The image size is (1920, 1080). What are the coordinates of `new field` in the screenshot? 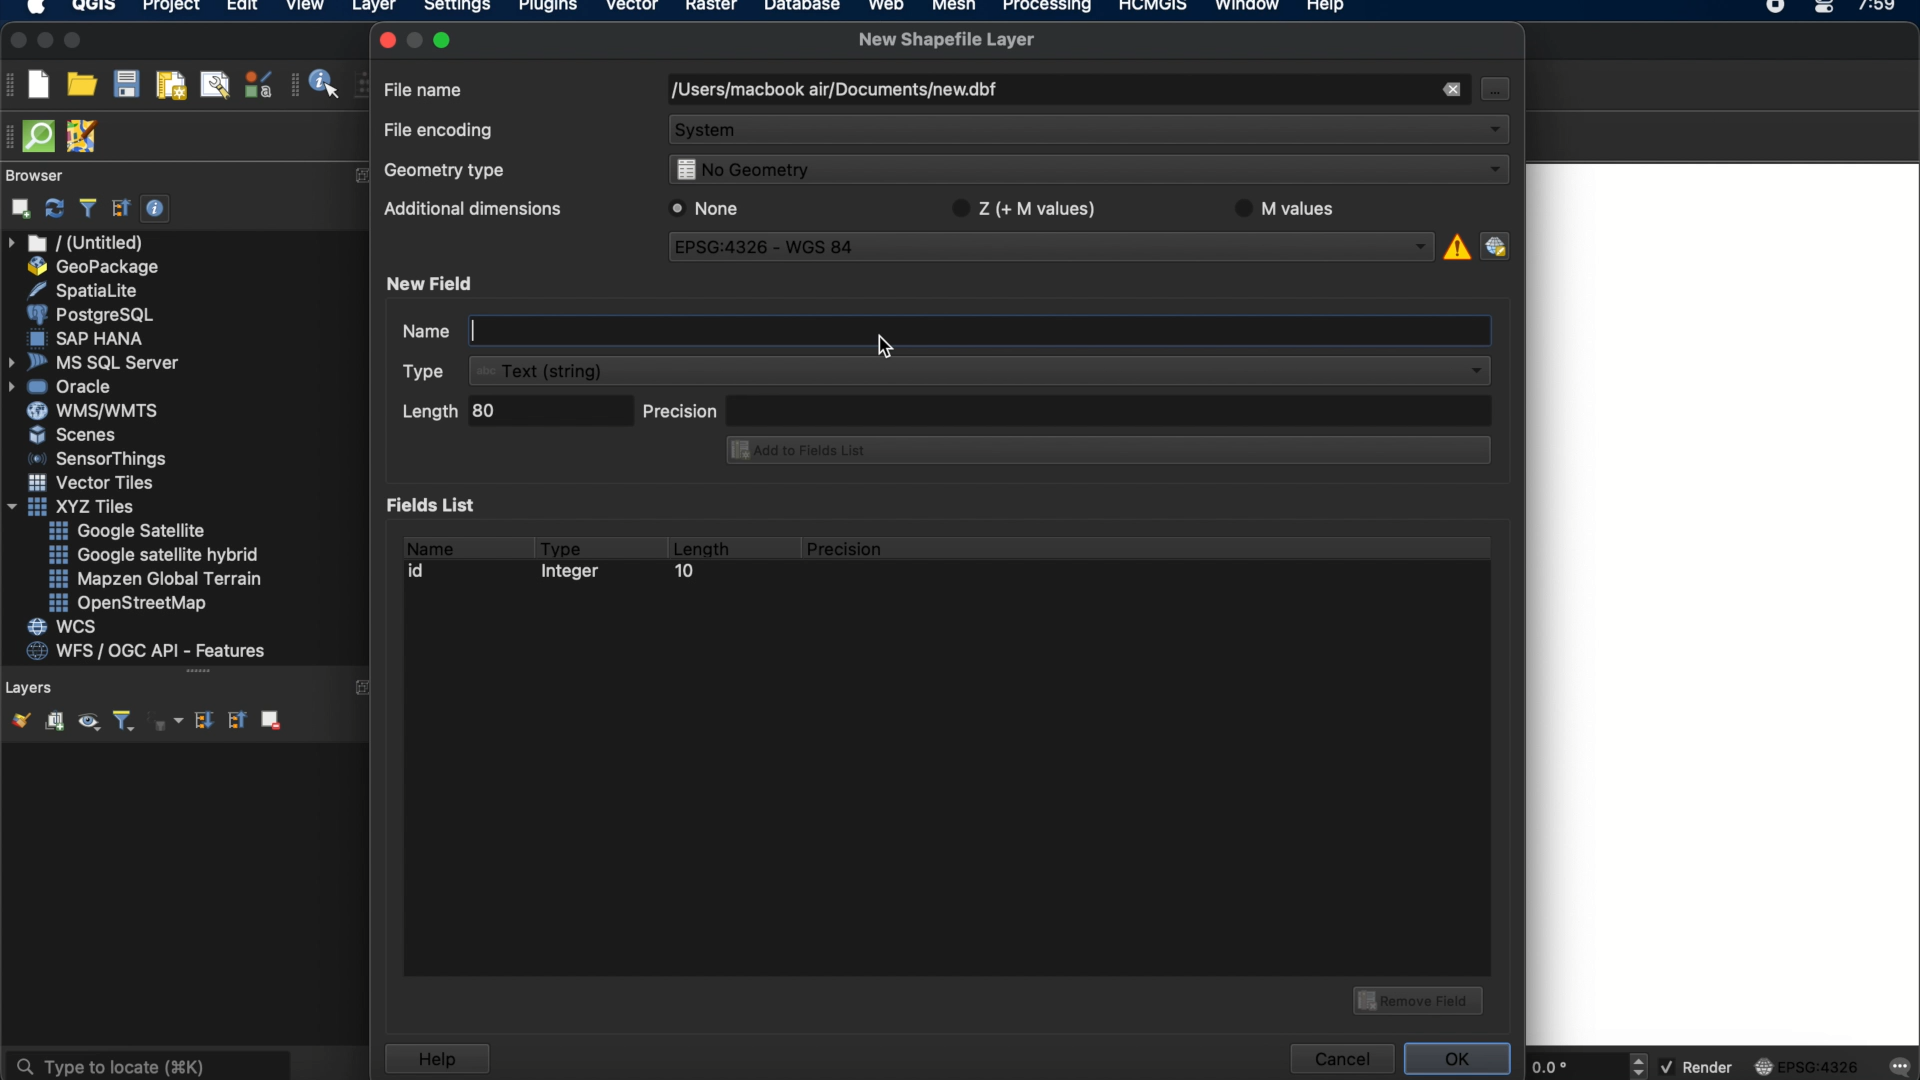 It's located at (433, 283).